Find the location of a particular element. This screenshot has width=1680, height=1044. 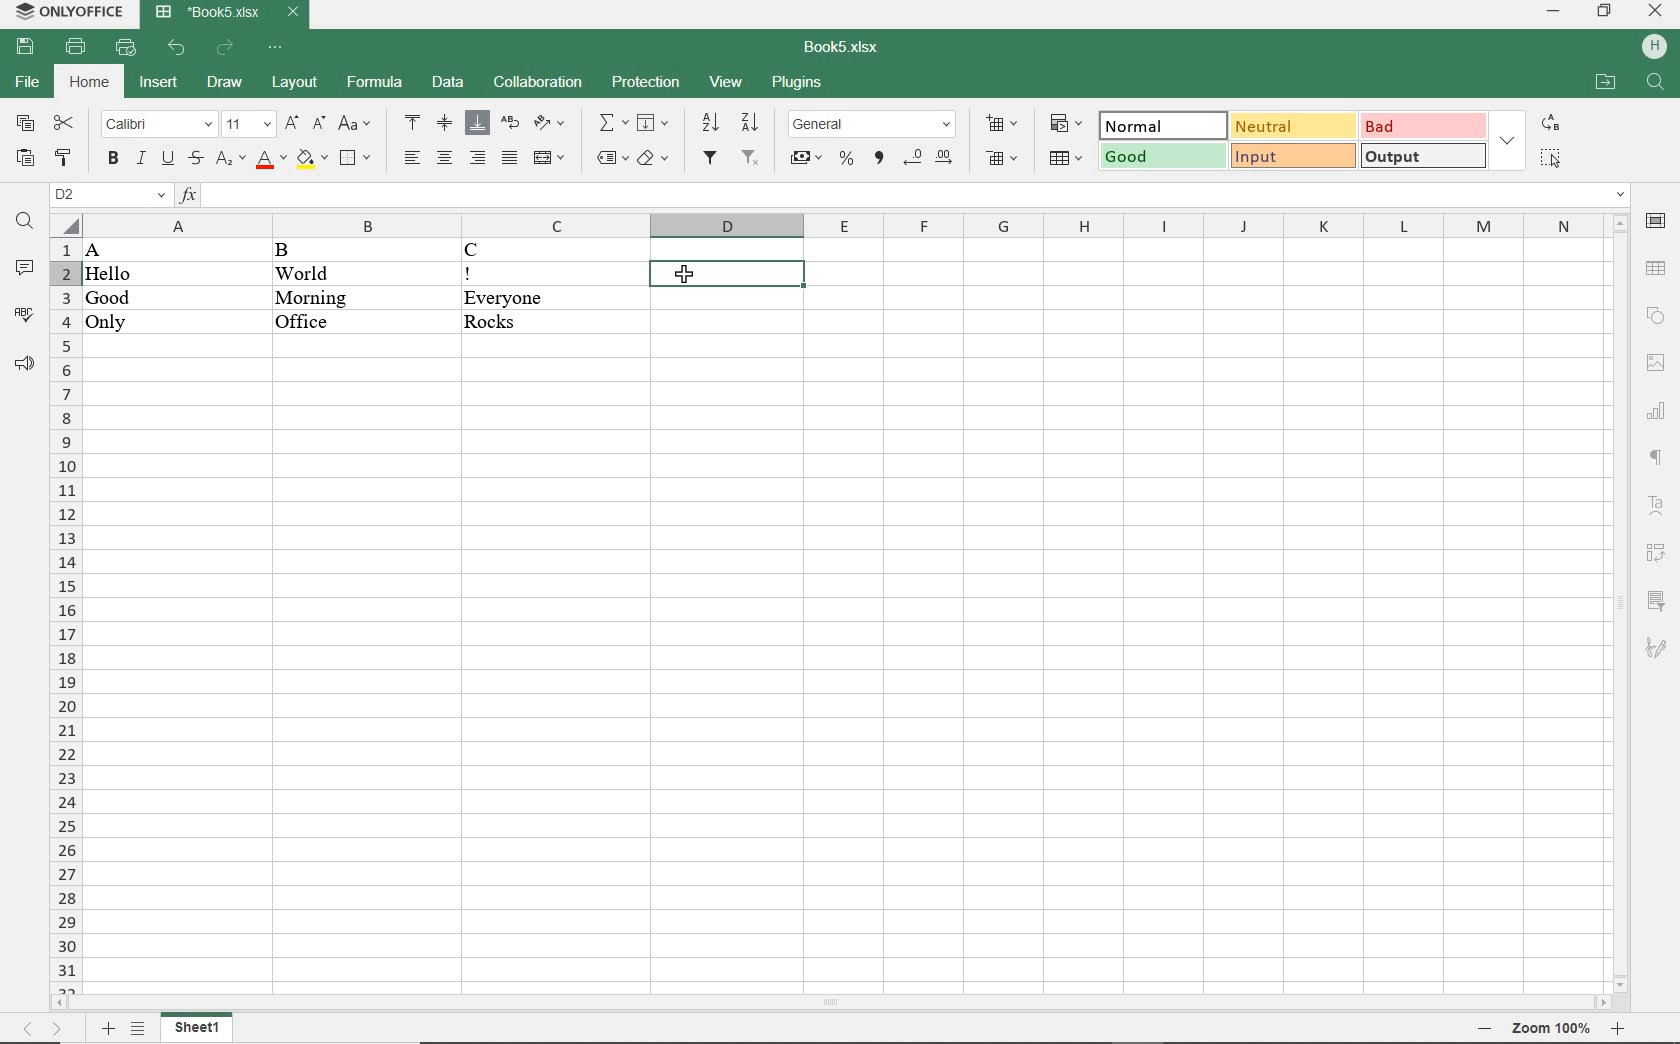

ITALIC is located at coordinates (140, 160).